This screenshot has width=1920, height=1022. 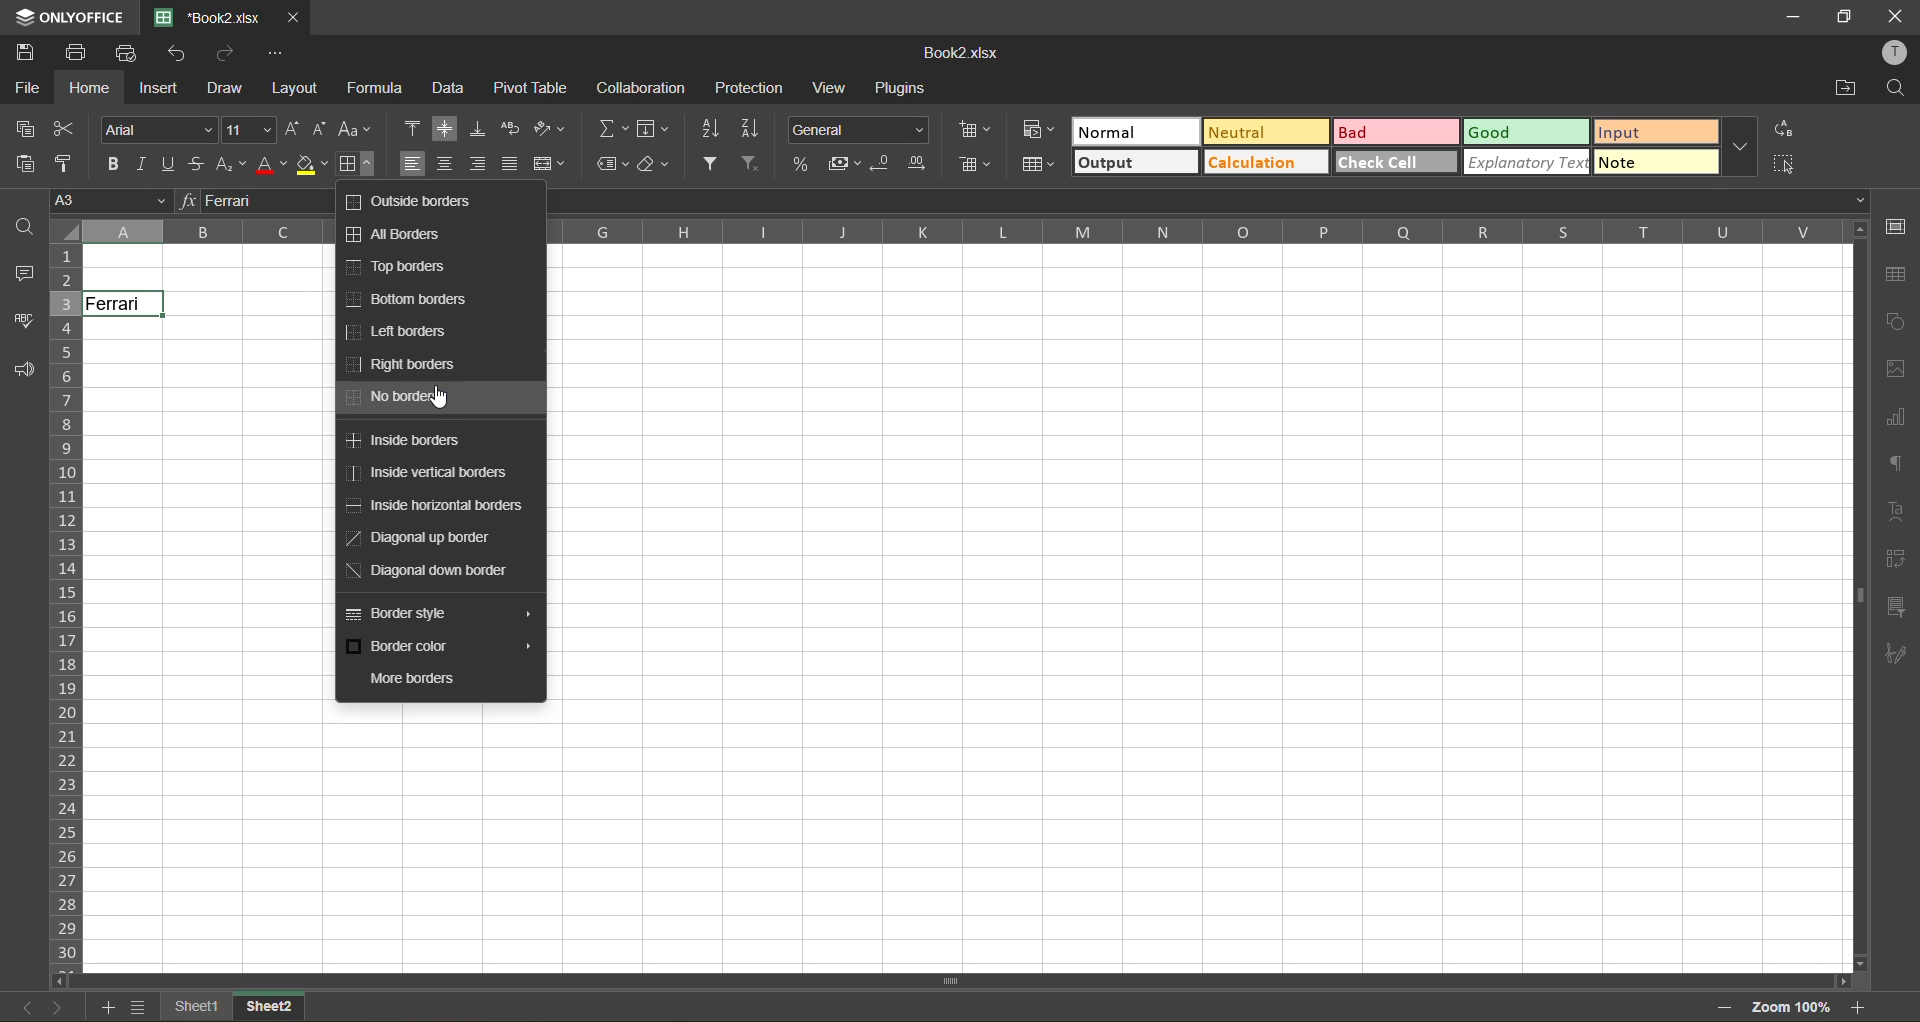 I want to click on protection, so click(x=747, y=88).